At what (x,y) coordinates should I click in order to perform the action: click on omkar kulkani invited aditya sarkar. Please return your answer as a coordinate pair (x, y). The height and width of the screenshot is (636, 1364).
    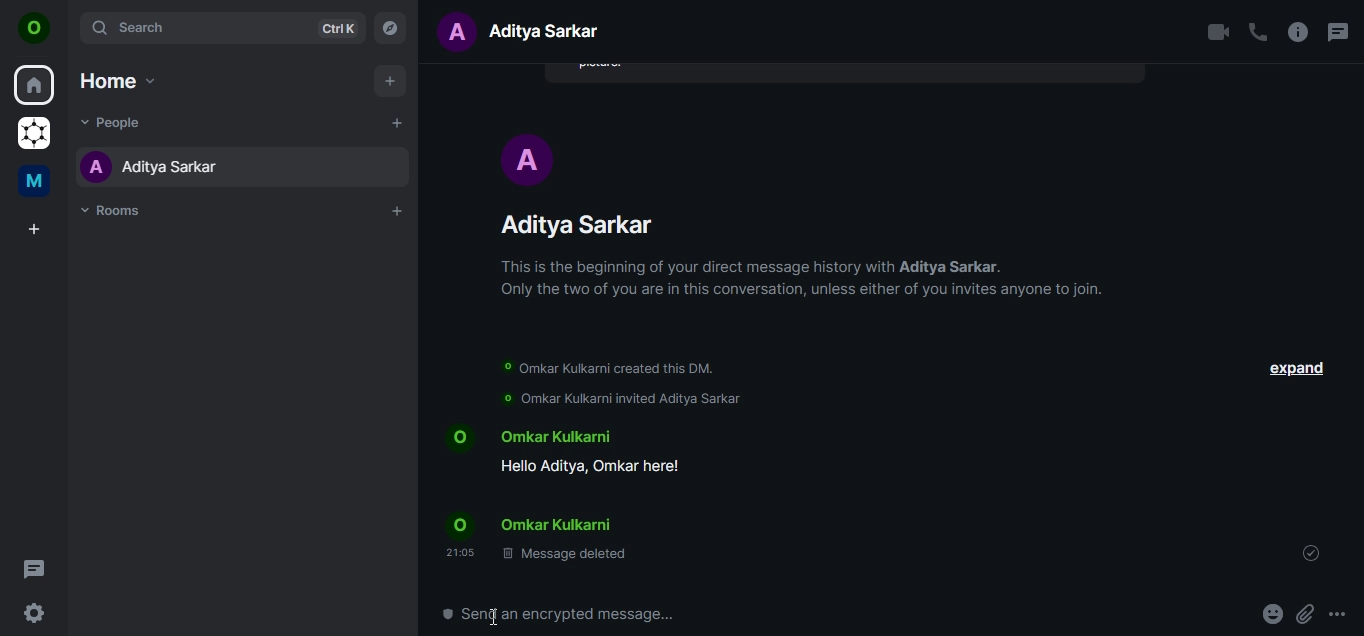
    Looking at the image, I should click on (617, 398).